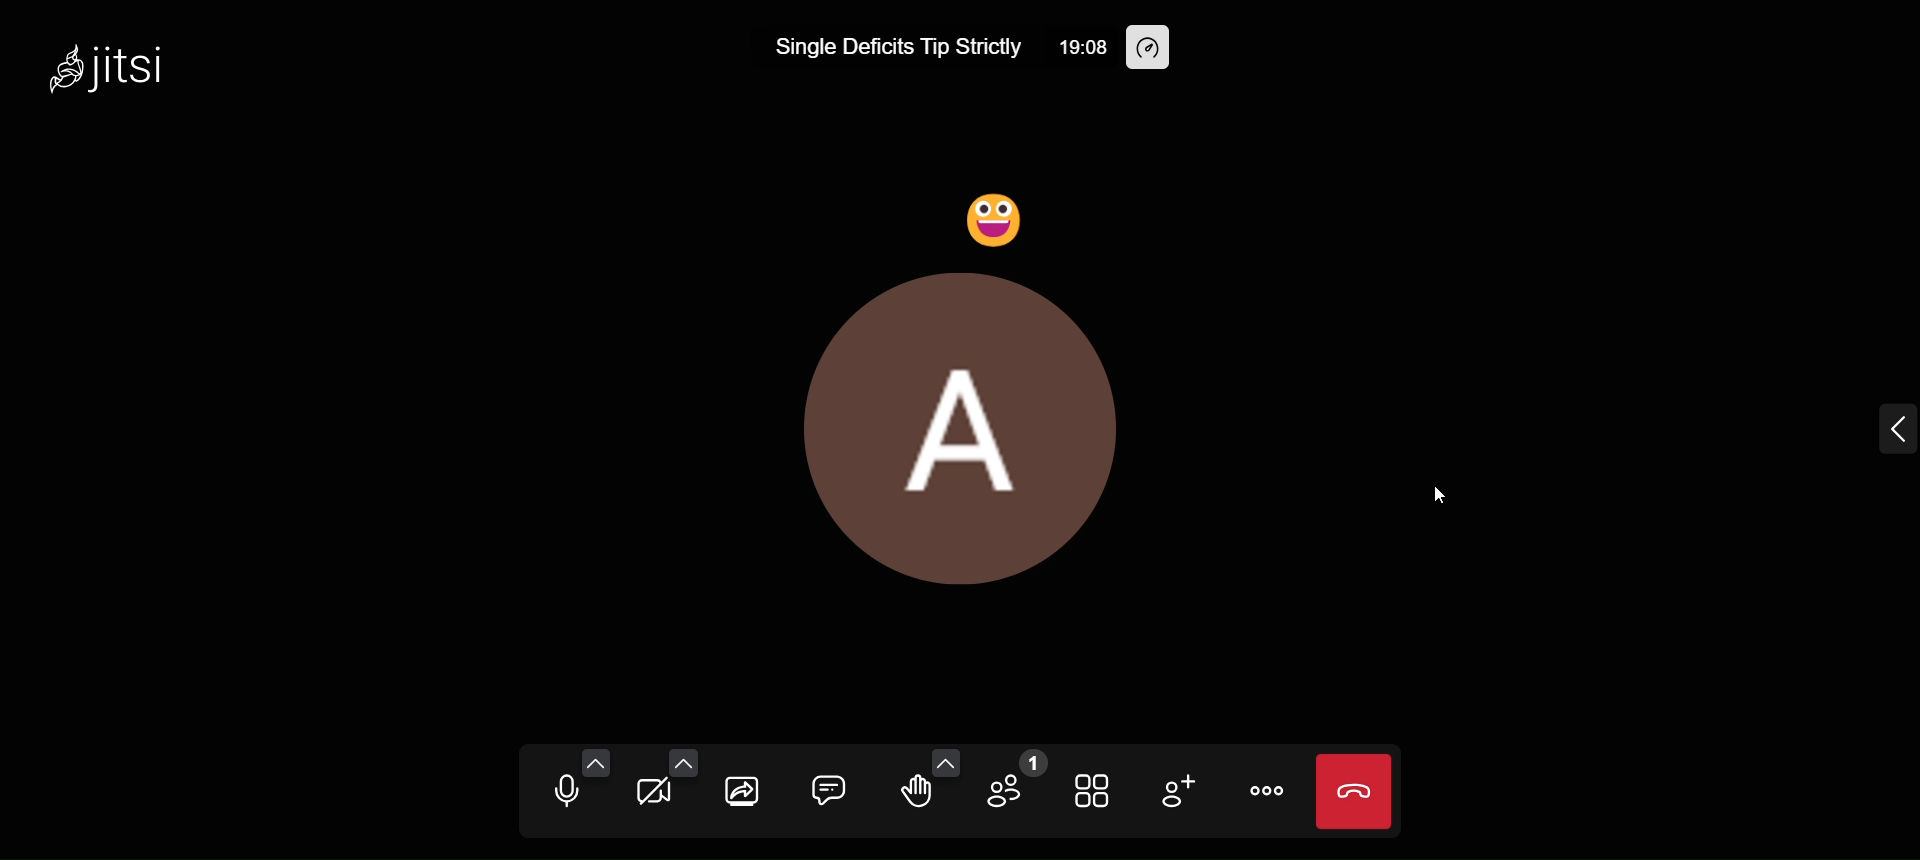 The height and width of the screenshot is (860, 1920). I want to click on participants, so click(1016, 780).